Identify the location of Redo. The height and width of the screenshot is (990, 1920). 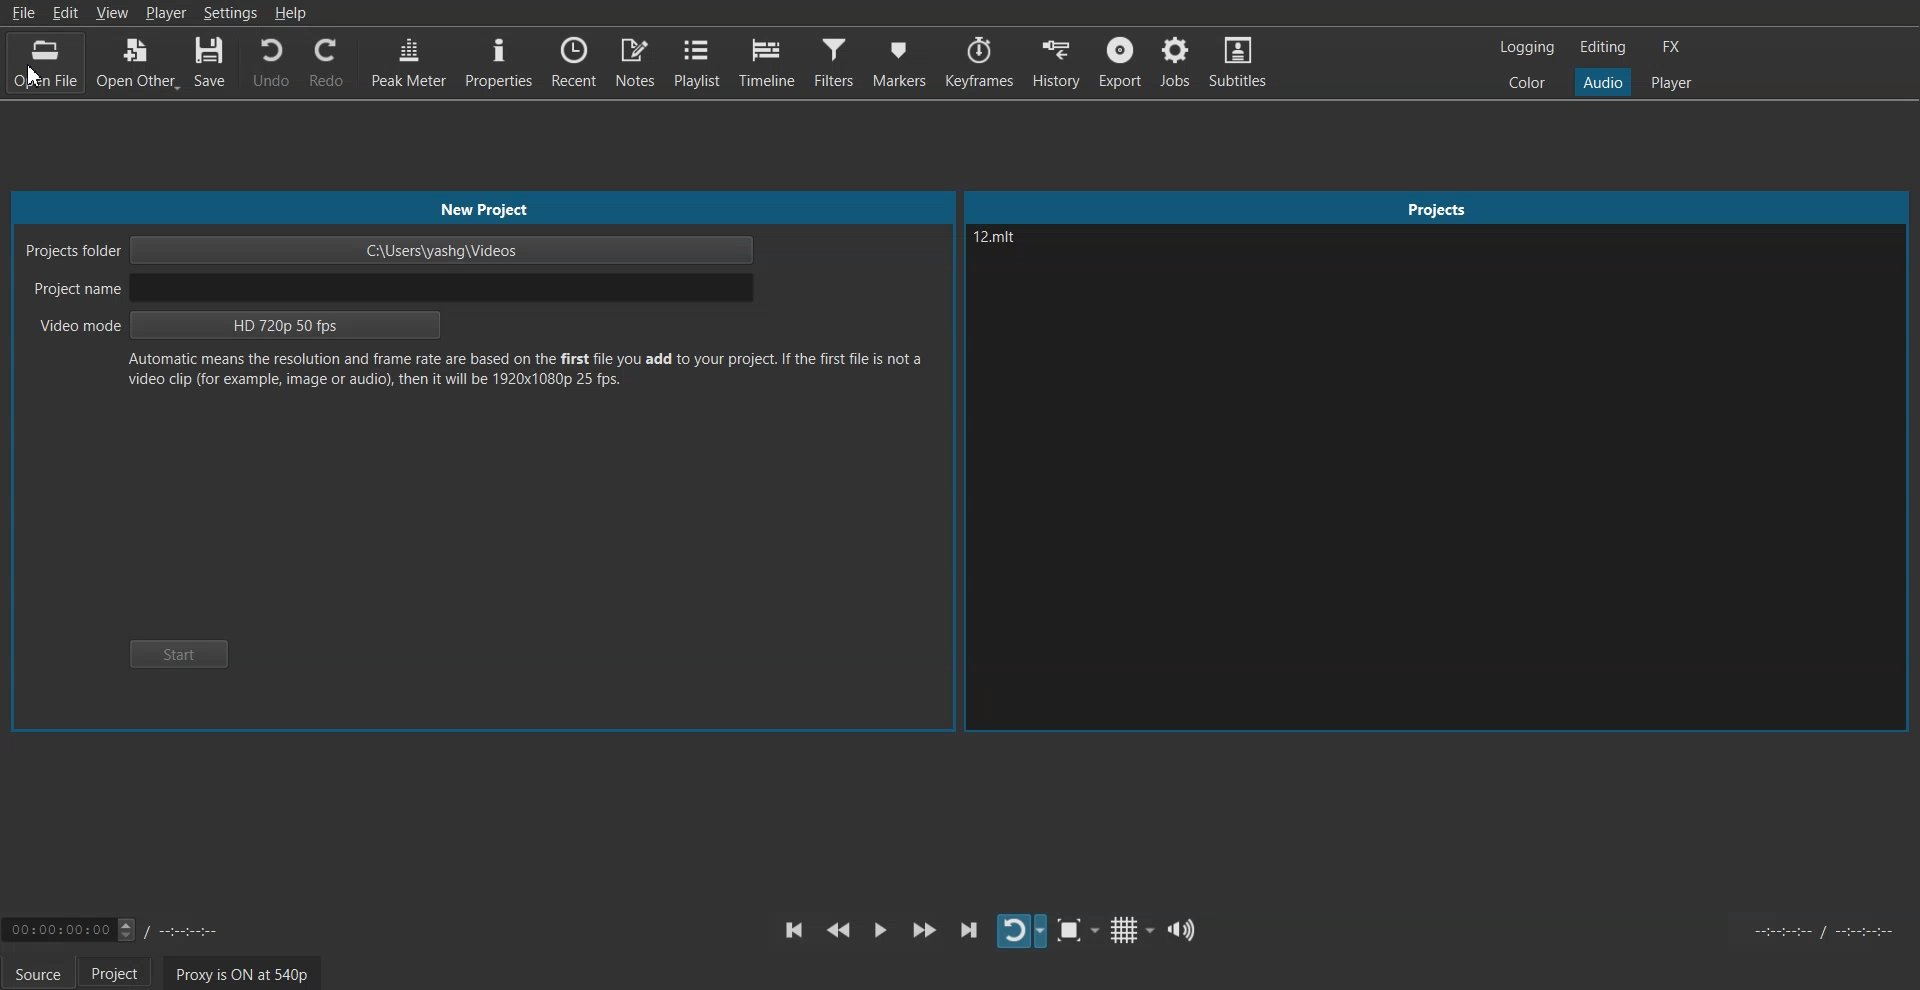
(325, 62).